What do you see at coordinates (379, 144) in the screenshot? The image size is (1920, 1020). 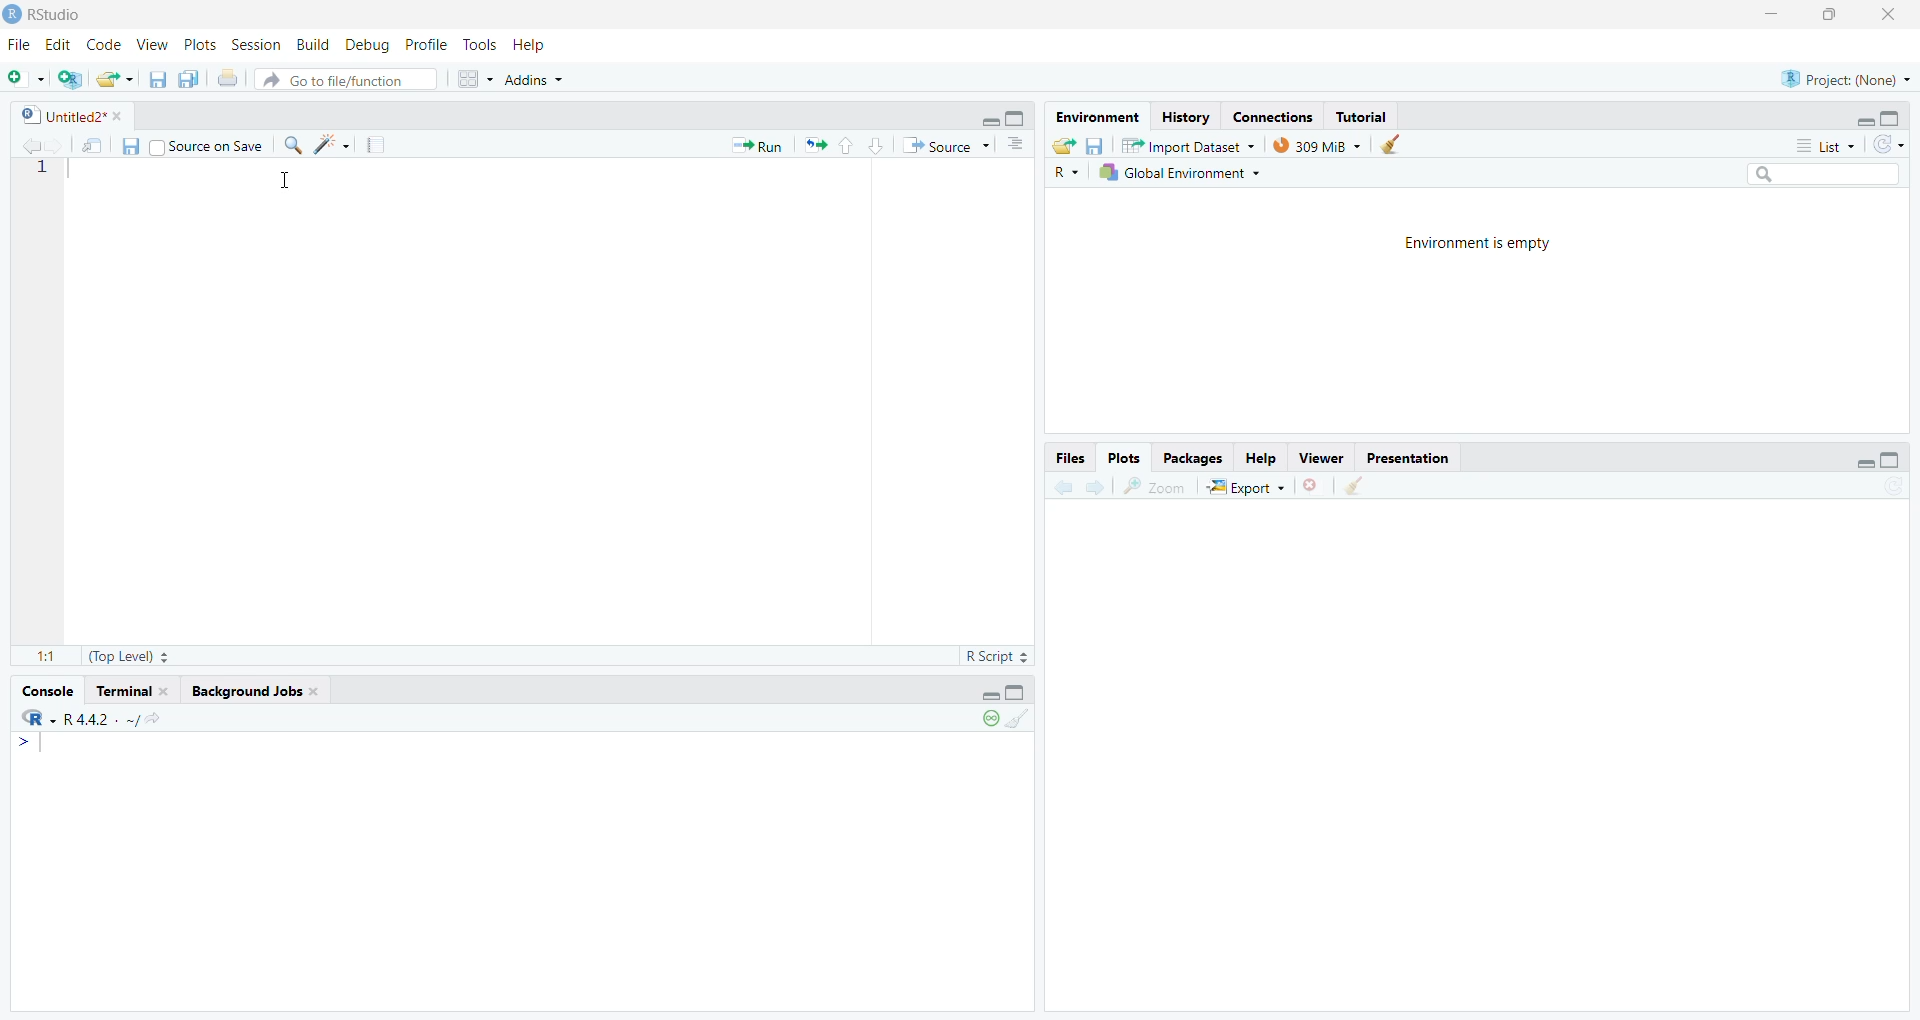 I see `notes` at bounding box center [379, 144].